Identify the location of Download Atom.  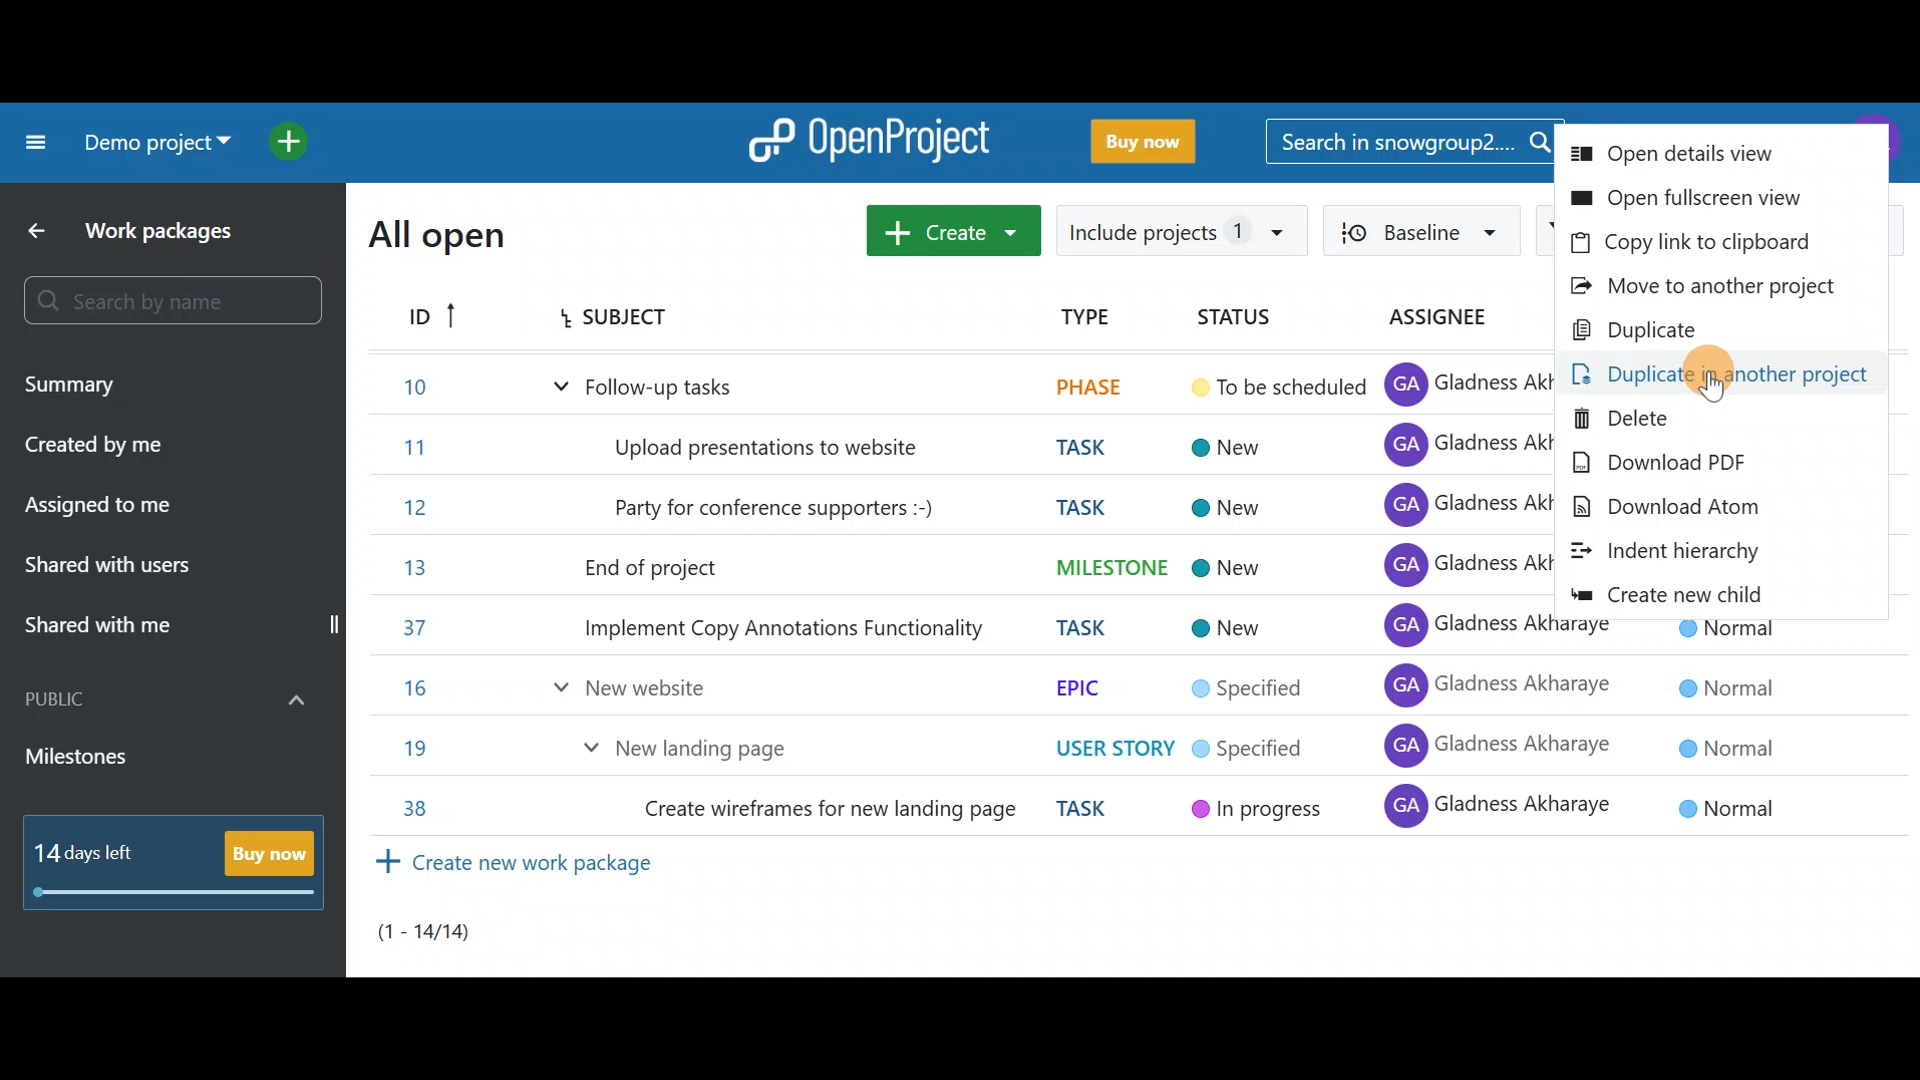
(1704, 509).